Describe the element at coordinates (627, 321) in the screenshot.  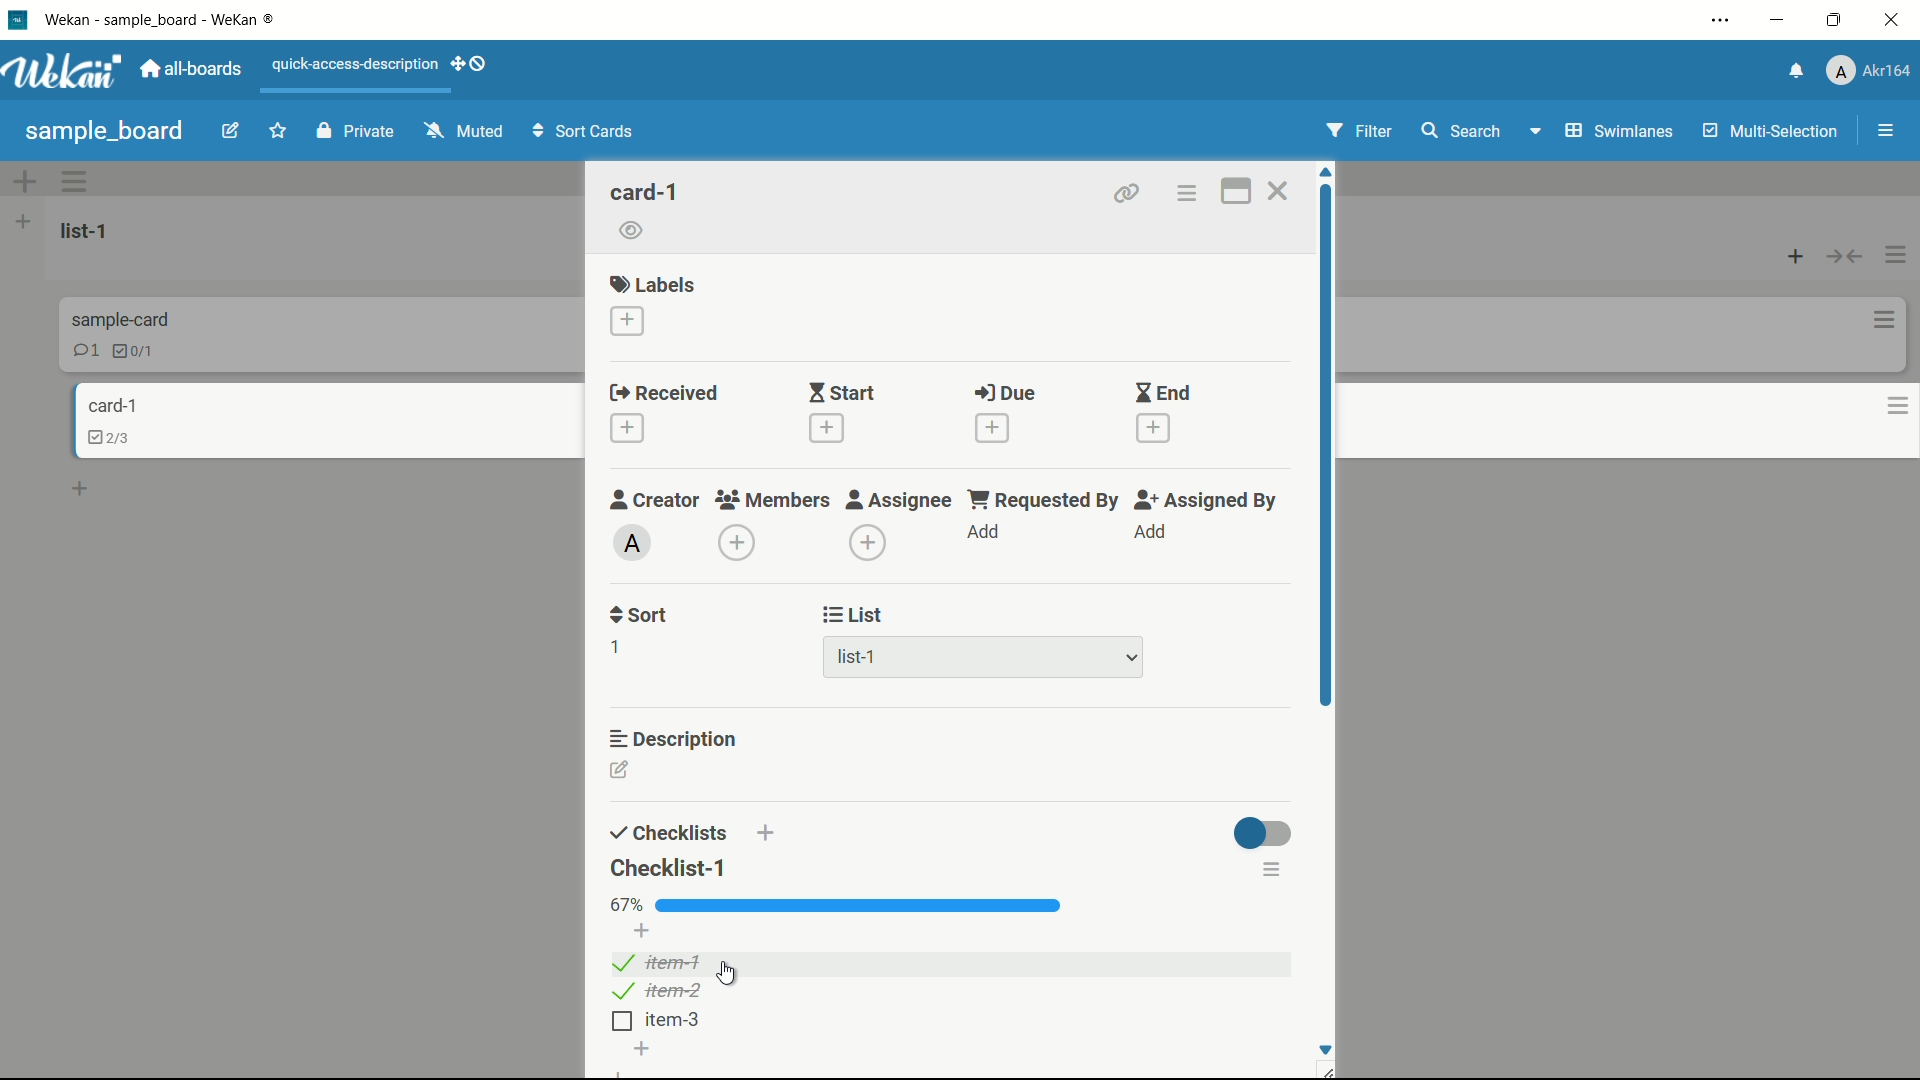
I see `add label` at that location.